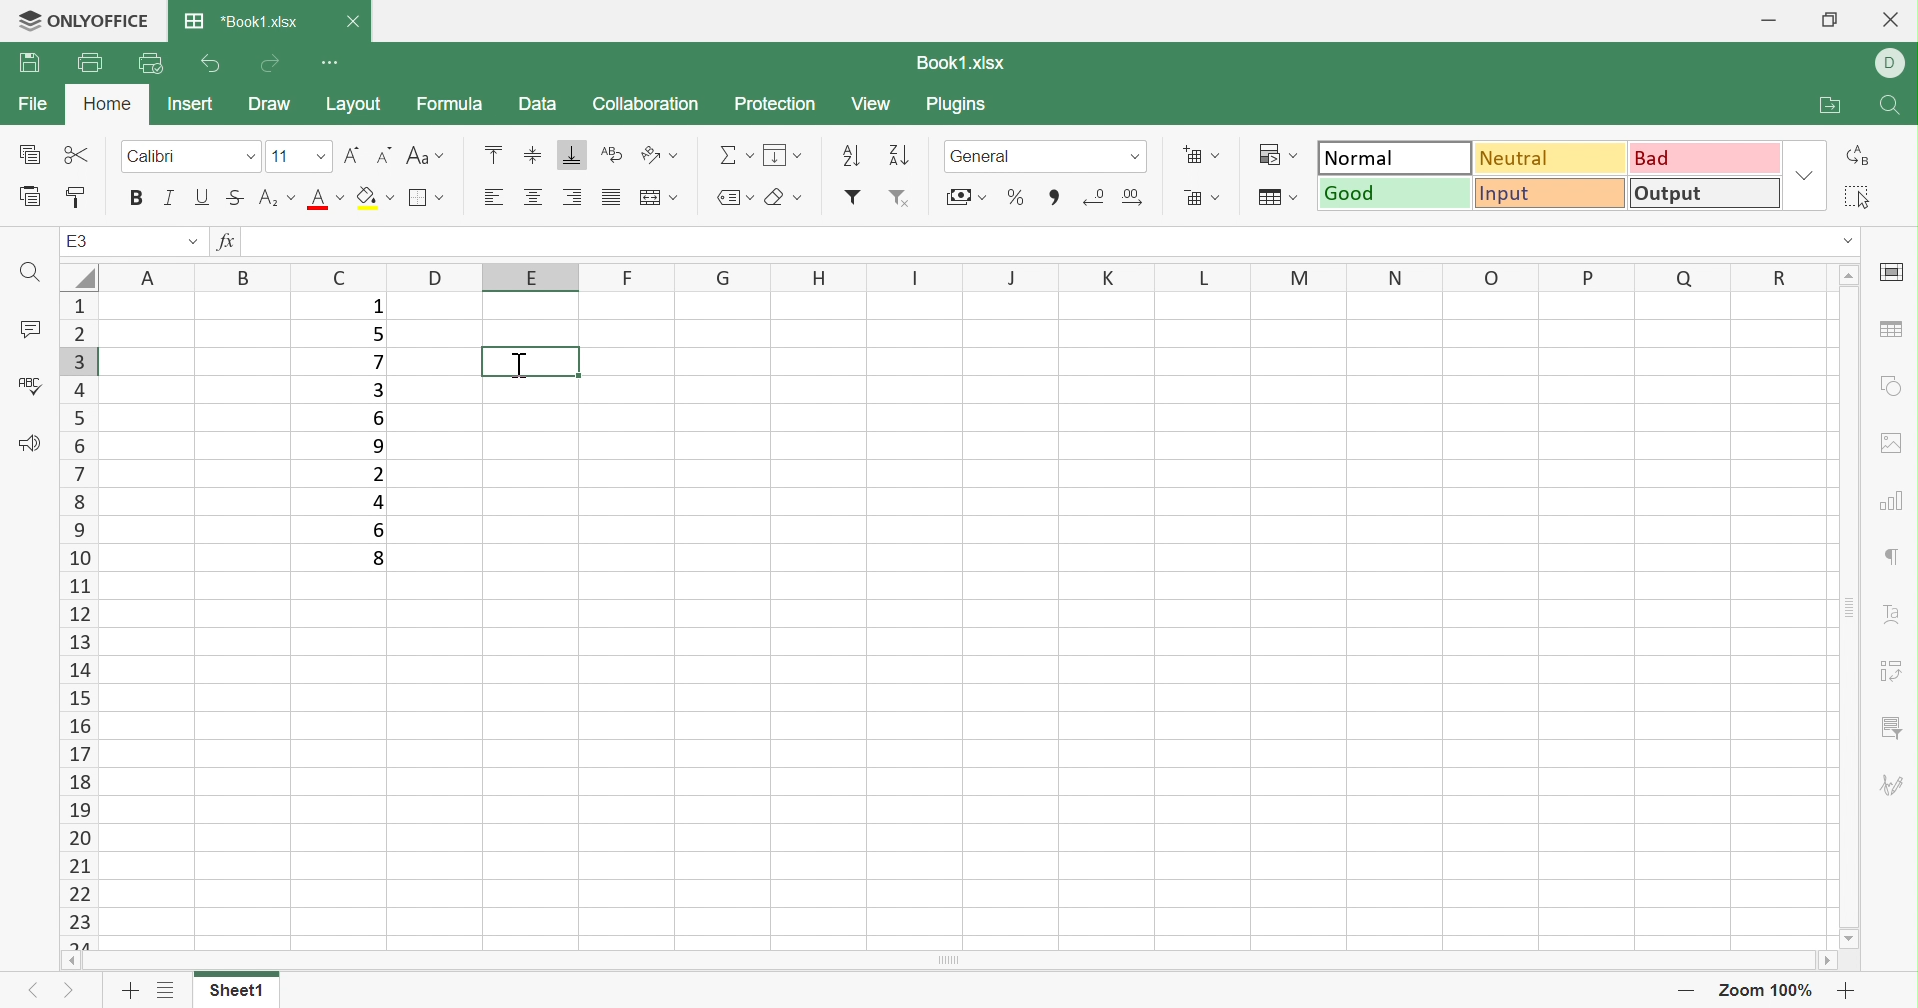 Image resolution: width=1918 pixels, height=1008 pixels. I want to click on Close, so click(1896, 22).